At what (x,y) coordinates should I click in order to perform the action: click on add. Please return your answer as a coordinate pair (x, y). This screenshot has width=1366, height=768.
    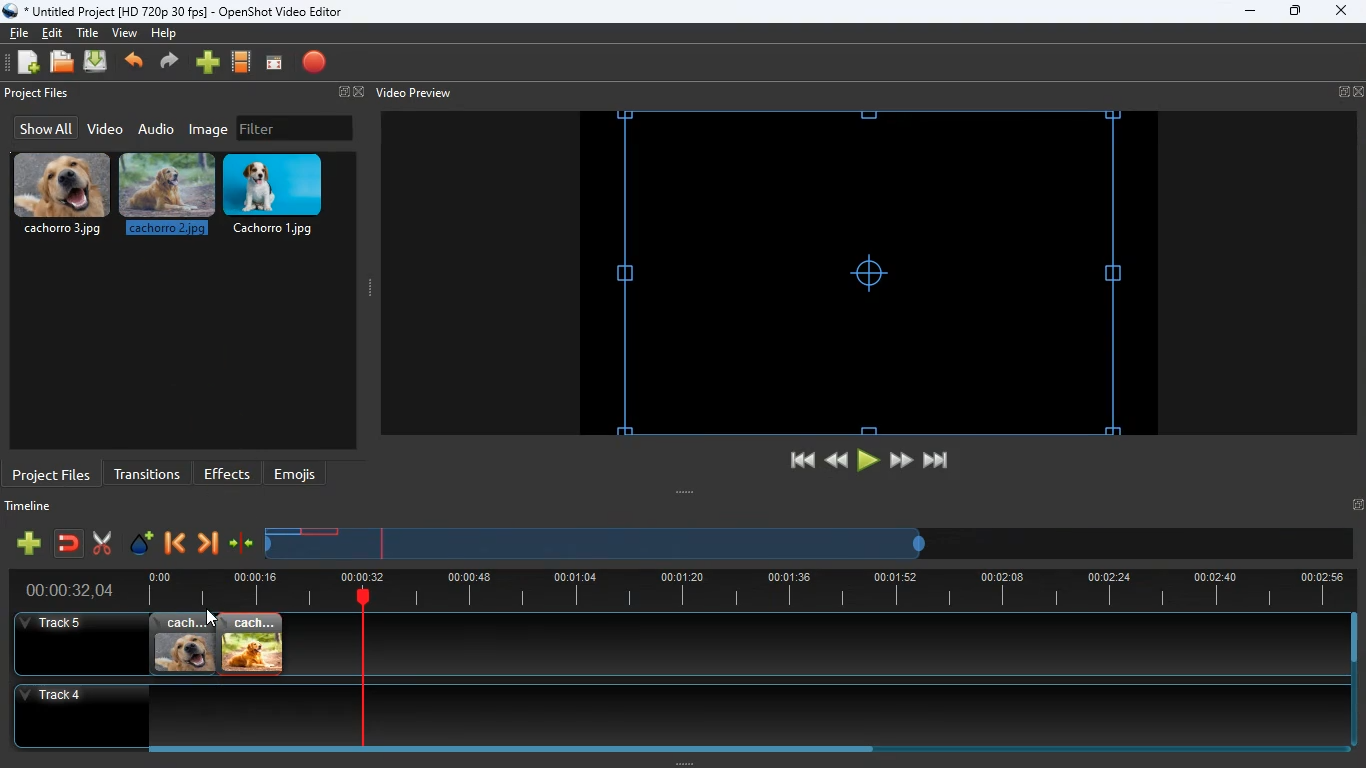
    Looking at the image, I should click on (208, 63).